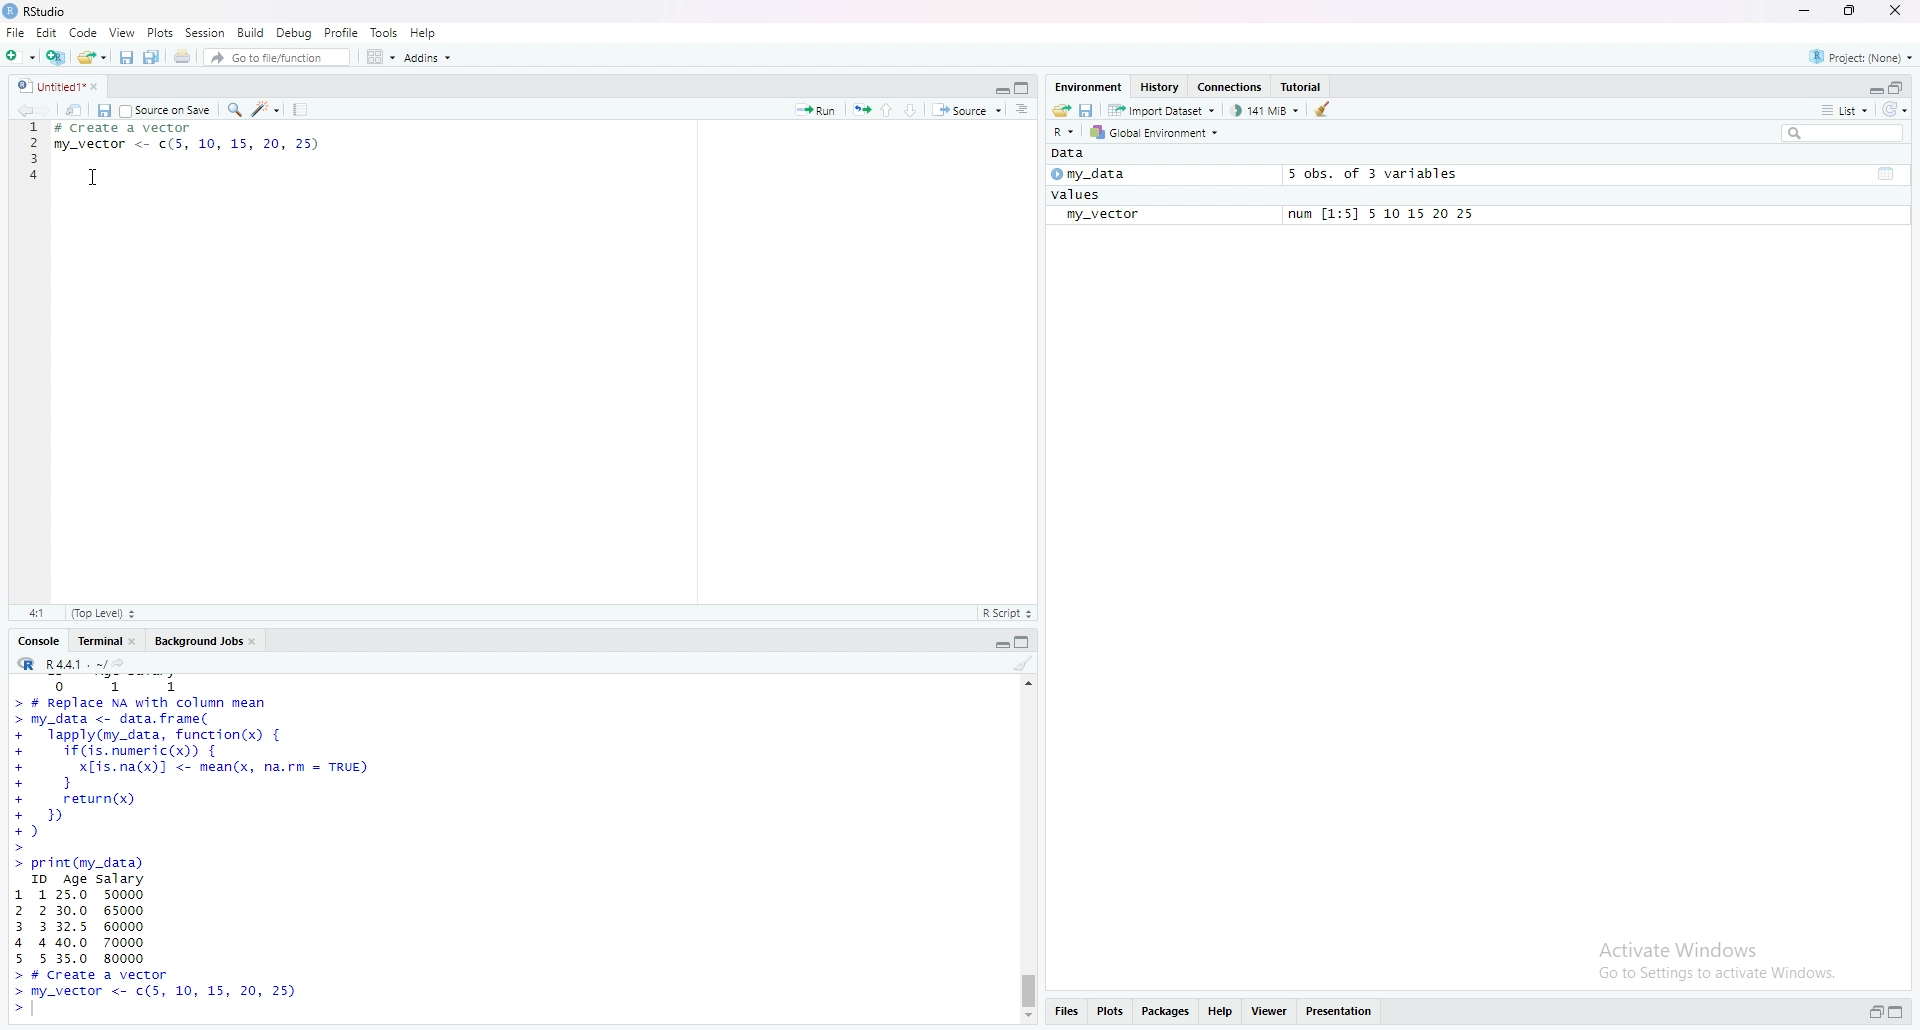 This screenshot has height=1030, width=1920. Describe the element at coordinates (1304, 85) in the screenshot. I see `Tutorial` at that location.